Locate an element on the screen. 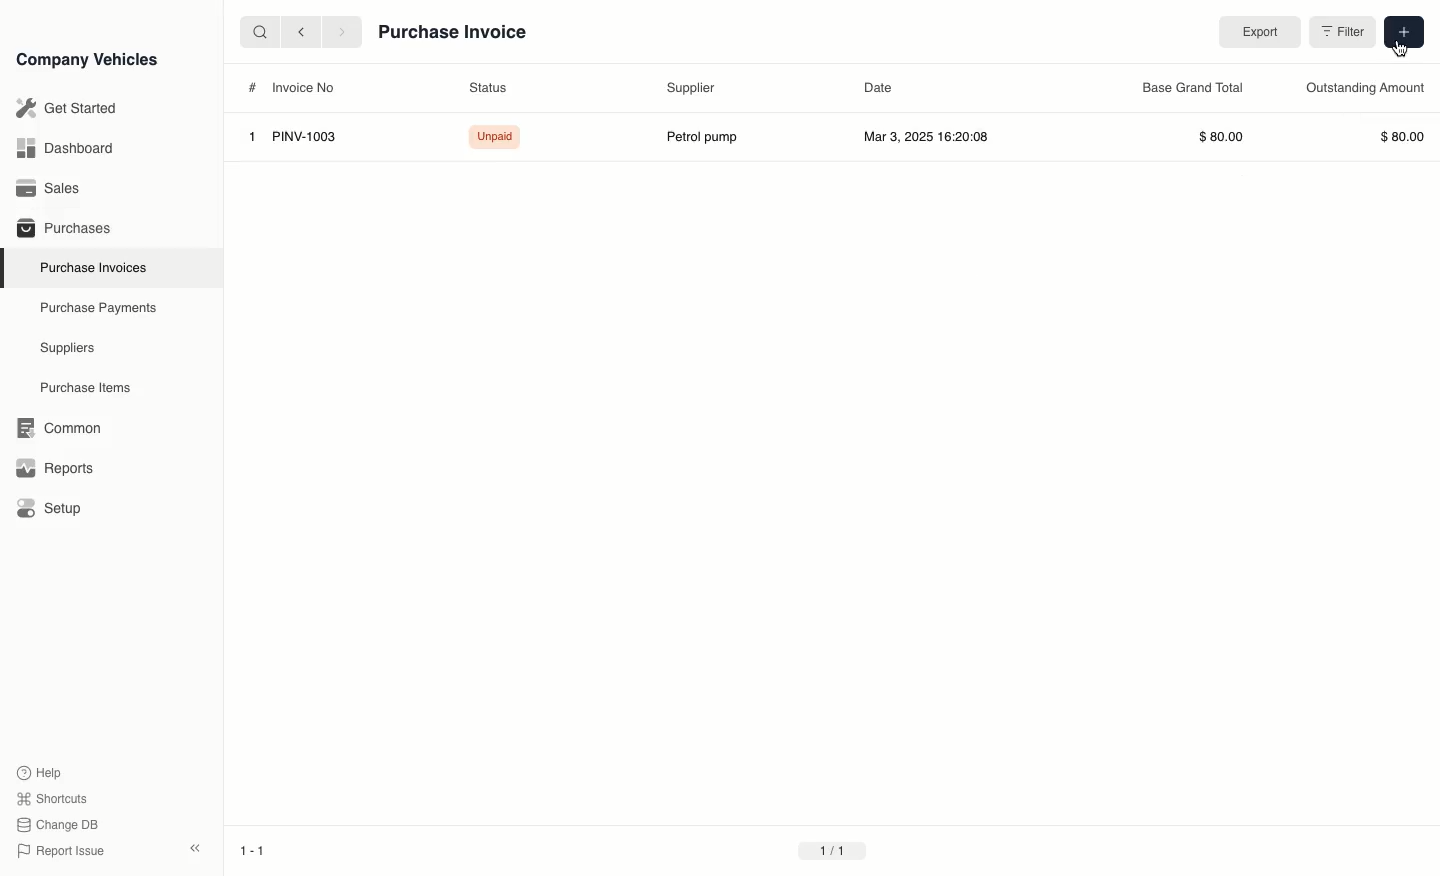  Suppliers is located at coordinates (66, 349).